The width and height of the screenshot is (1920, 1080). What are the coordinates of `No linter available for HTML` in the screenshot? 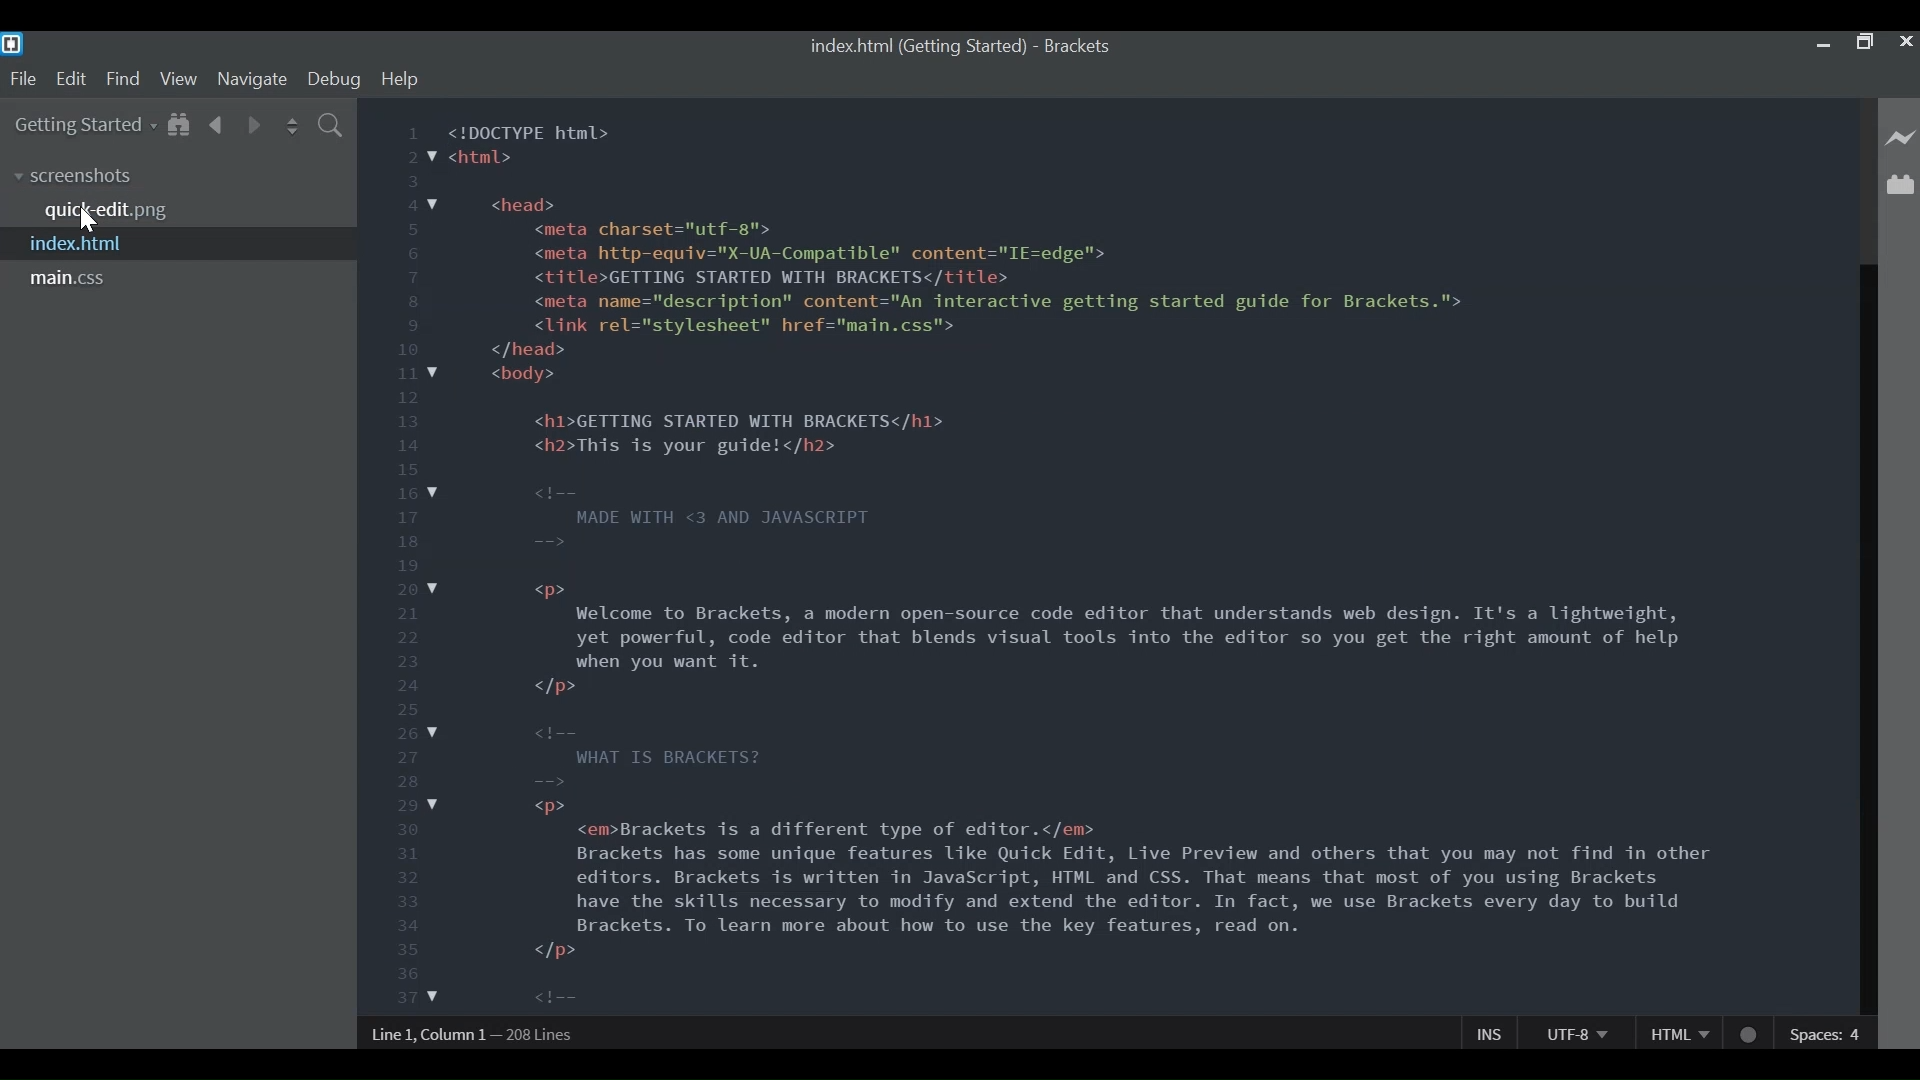 It's located at (1748, 1034).